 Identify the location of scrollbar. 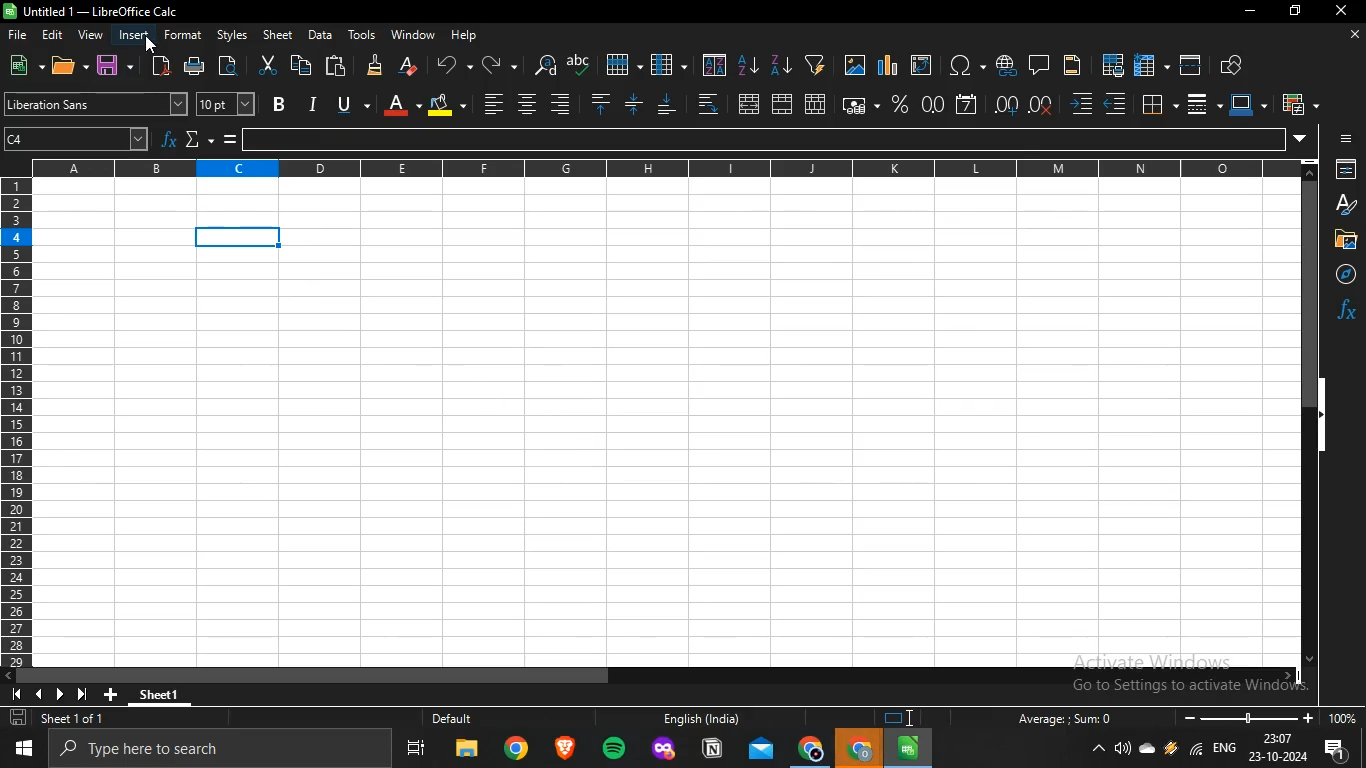
(1310, 422).